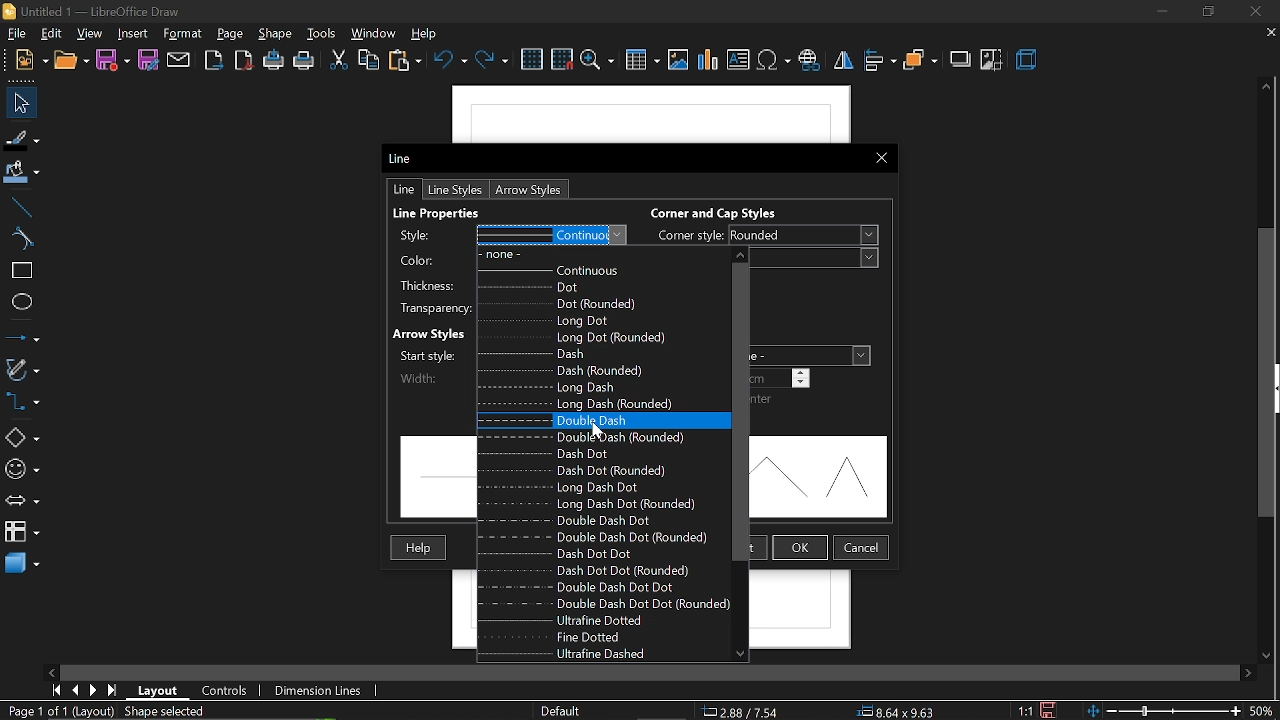 Image resolution: width=1280 pixels, height=720 pixels. Describe the element at coordinates (57, 691) in the screenshot. I see `go to first page` at that location.